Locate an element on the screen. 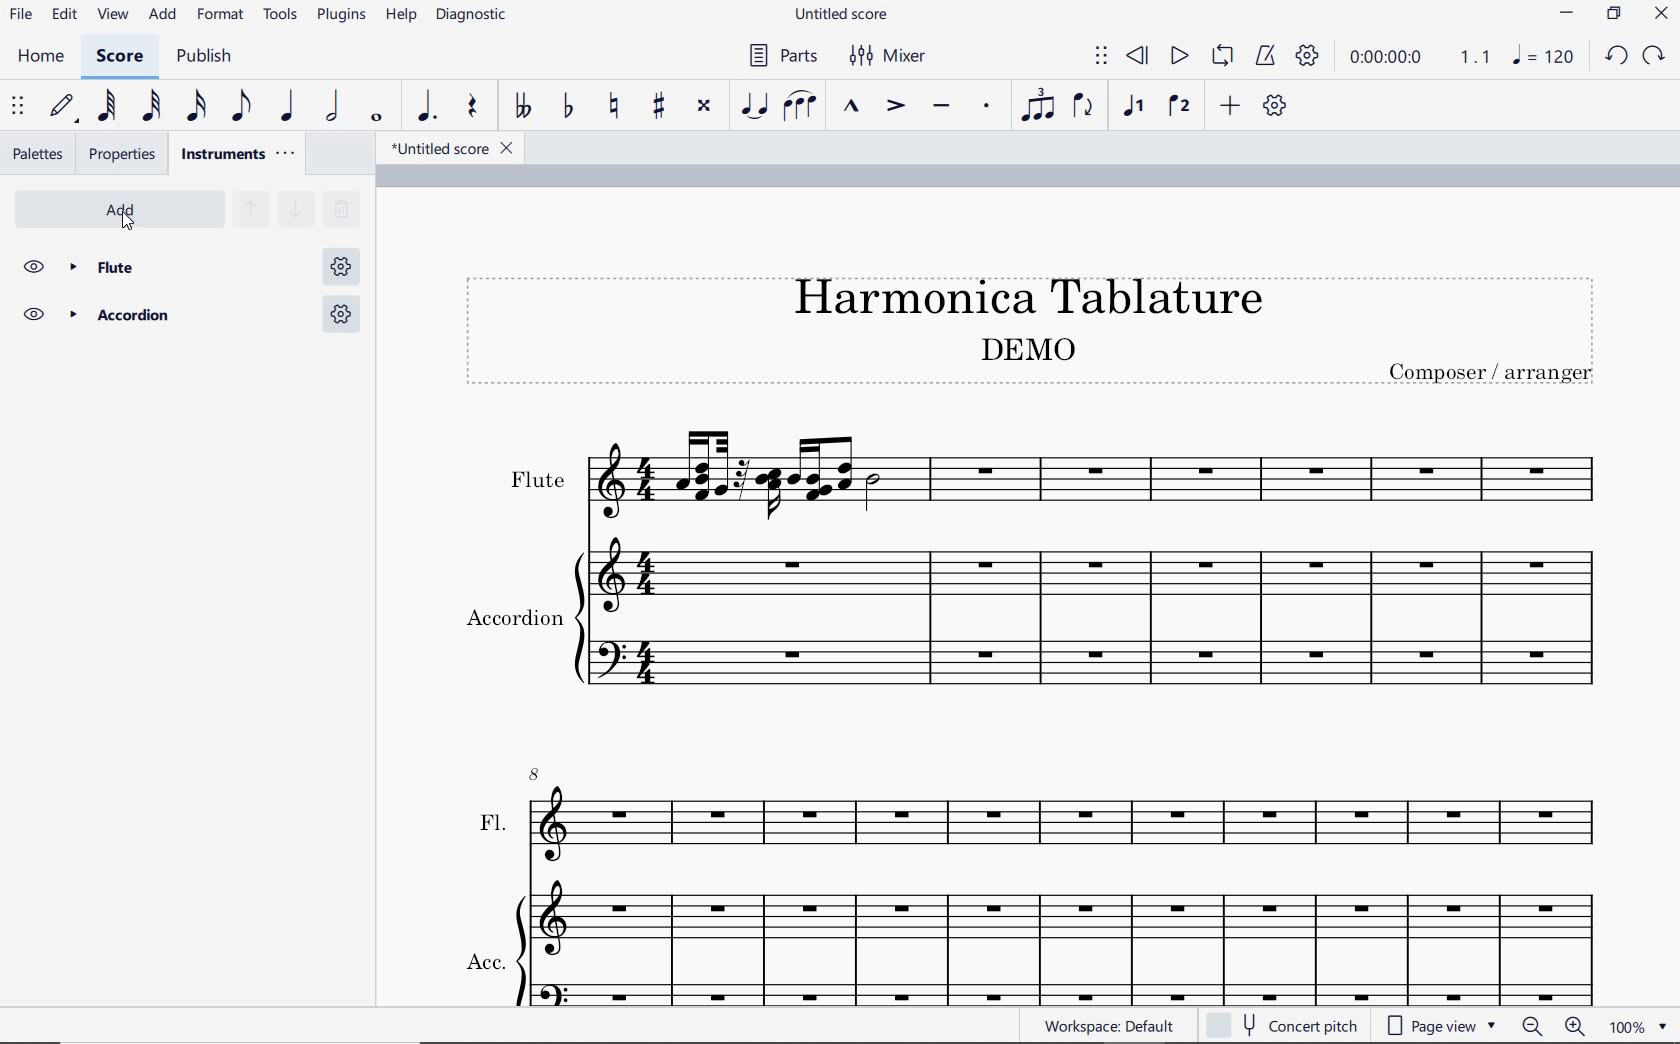  whole note is located at coordinates (374, 118).